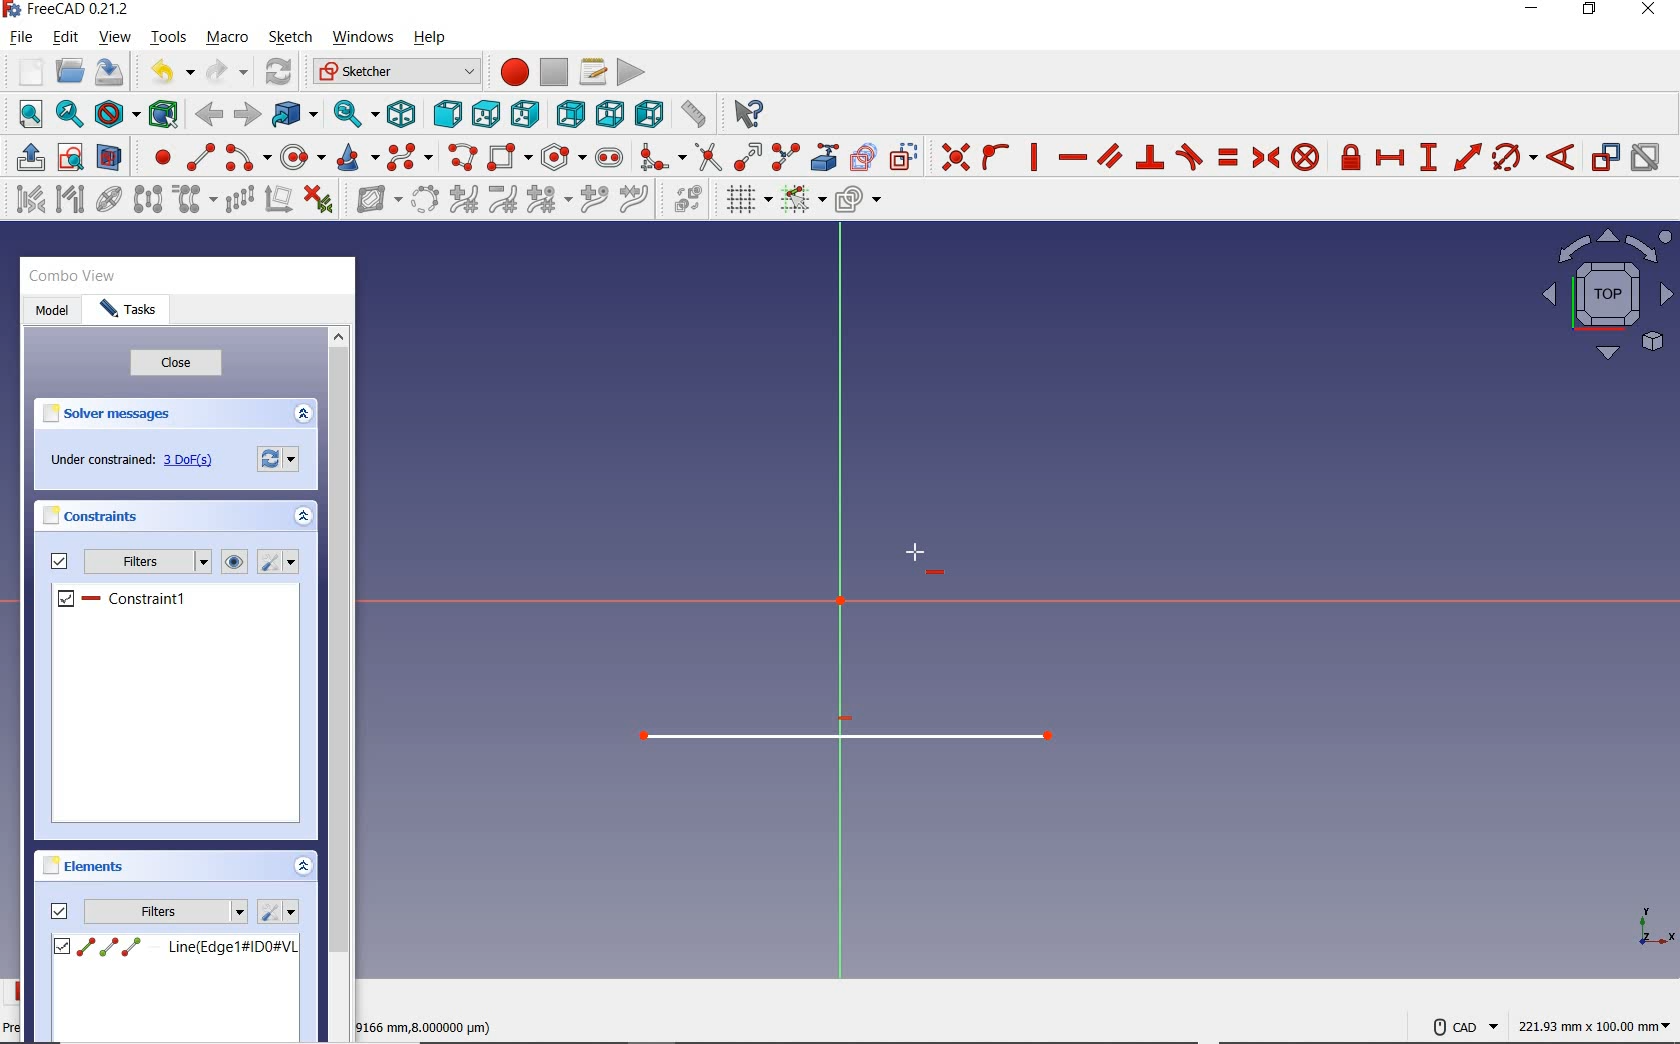 This screenshot has height=1044, width=1680. What do you see at coordinates (409, 157) in the screenshot?
I see `CREATE B-SPLINE` at bounding box center [409, 157].